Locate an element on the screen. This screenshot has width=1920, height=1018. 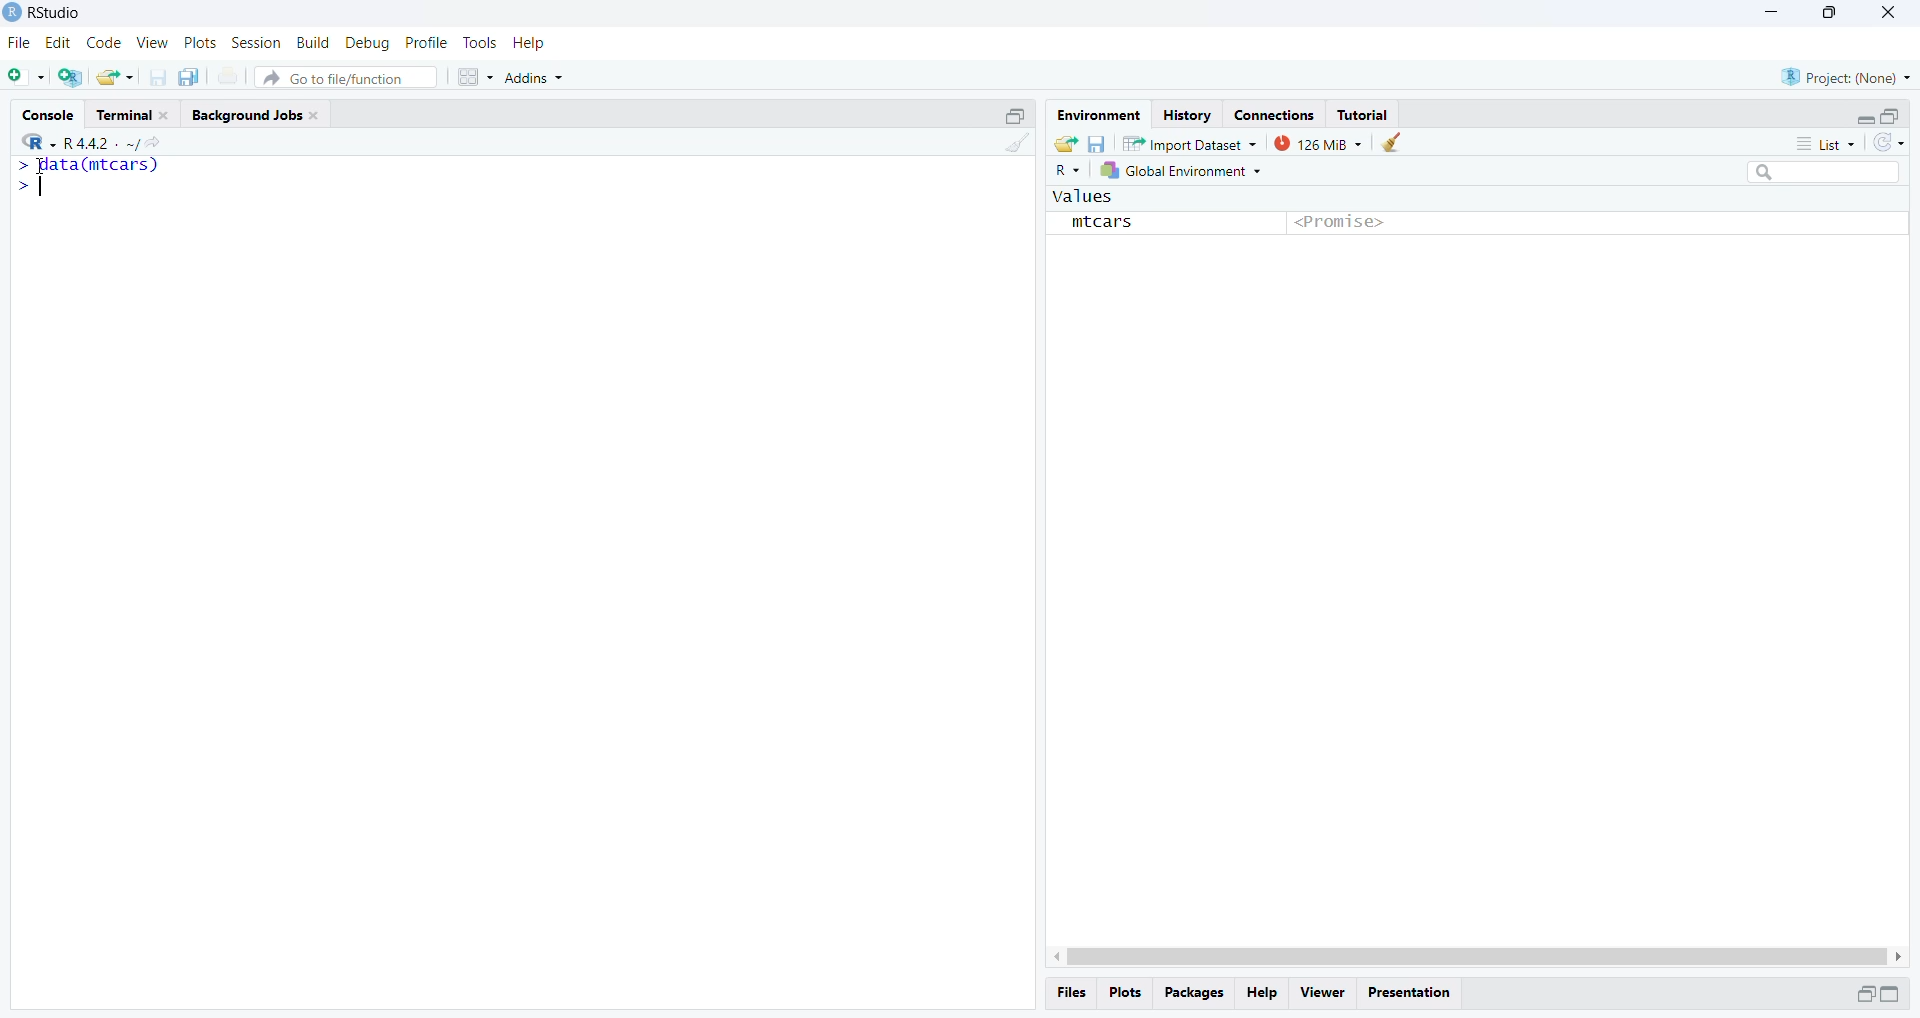
save all open document is located at coordinates (192, 77).